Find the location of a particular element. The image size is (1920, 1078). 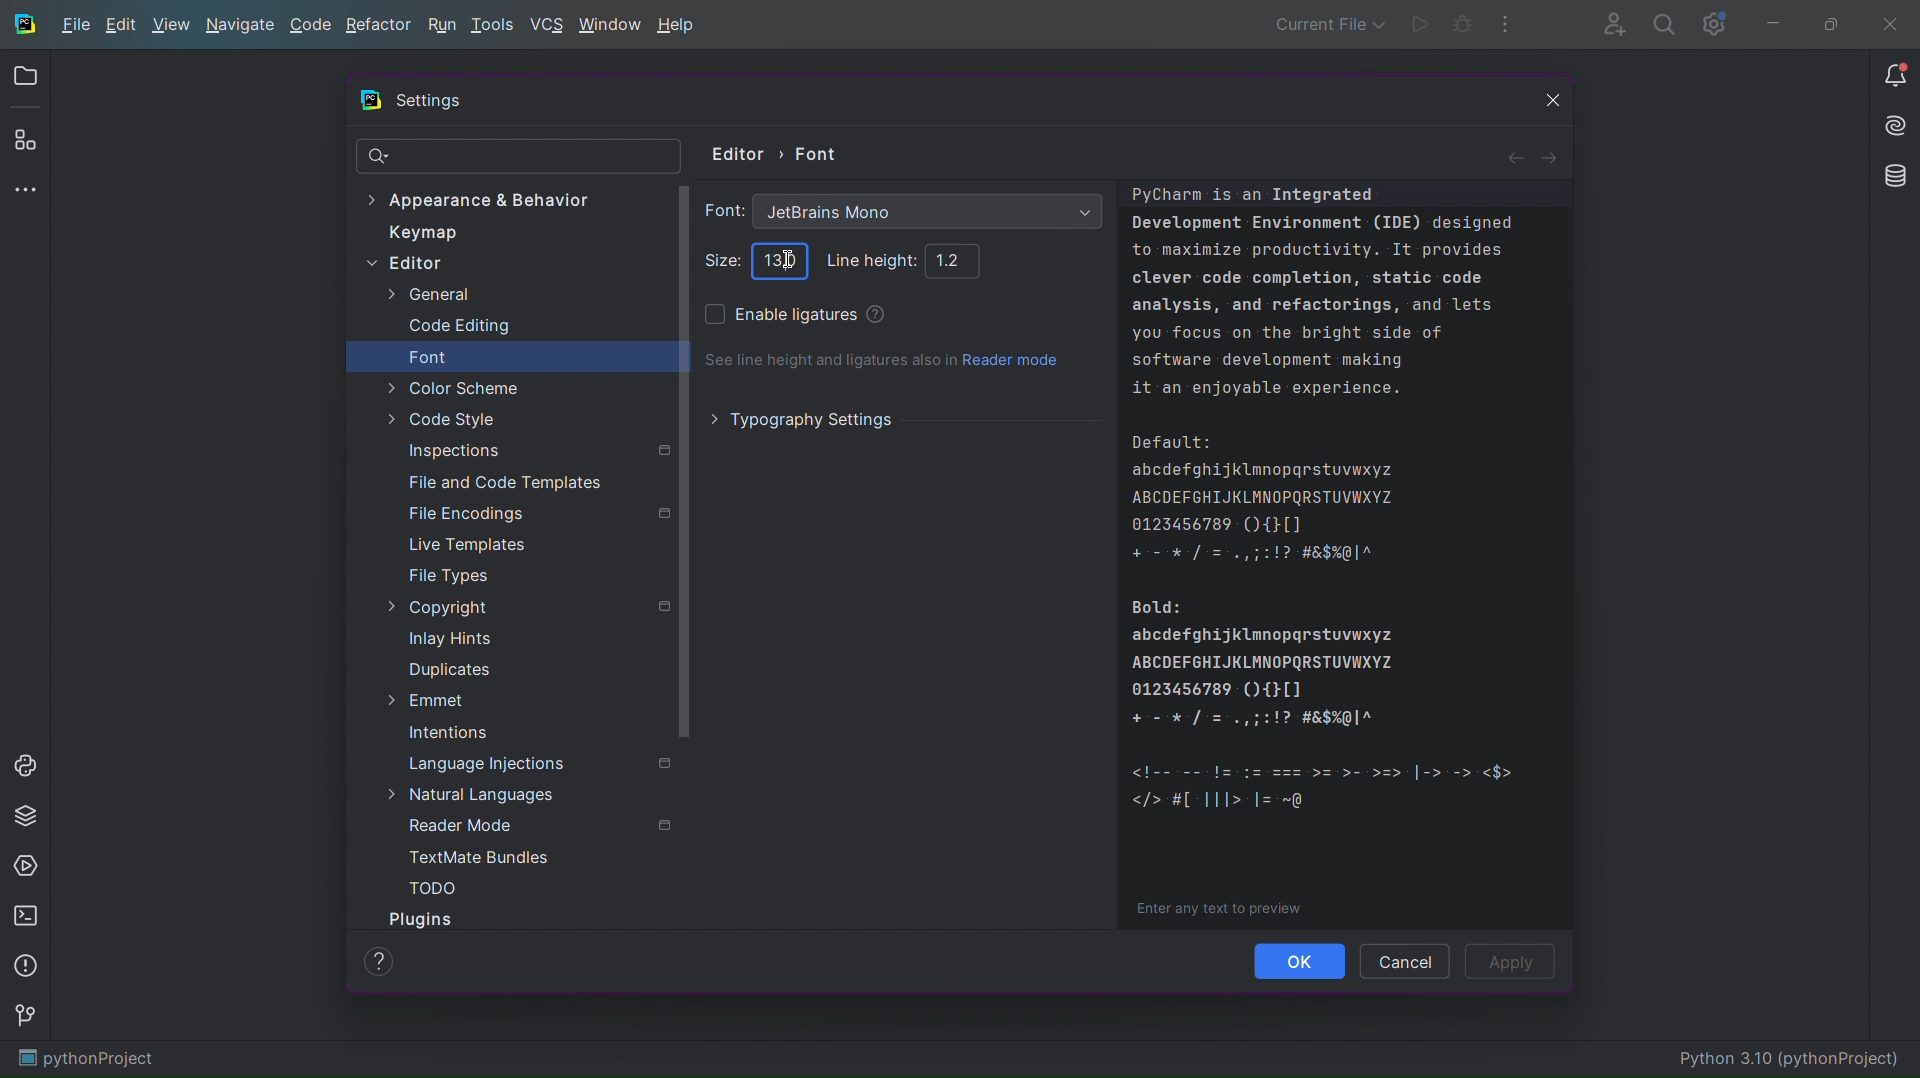

Close is located at coordinates (1540, 104).